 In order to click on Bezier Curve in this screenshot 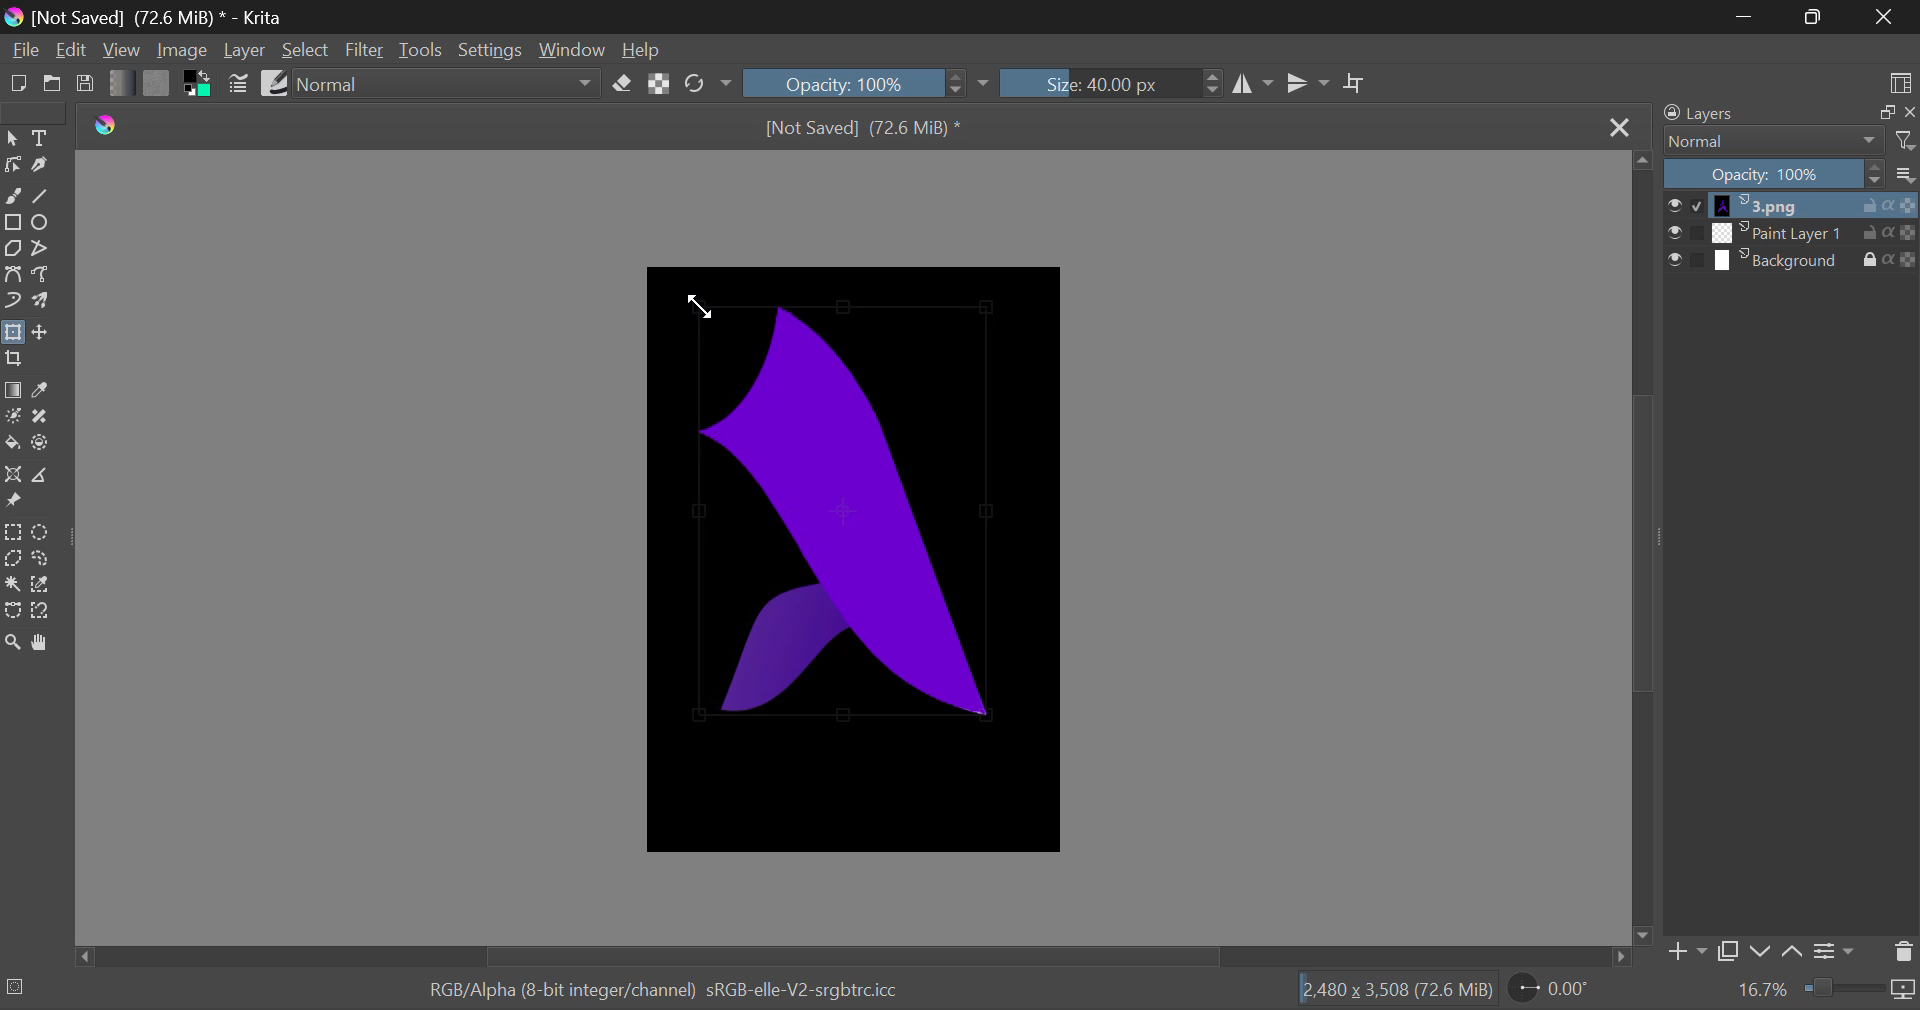, I will do `click(12, 274)`.